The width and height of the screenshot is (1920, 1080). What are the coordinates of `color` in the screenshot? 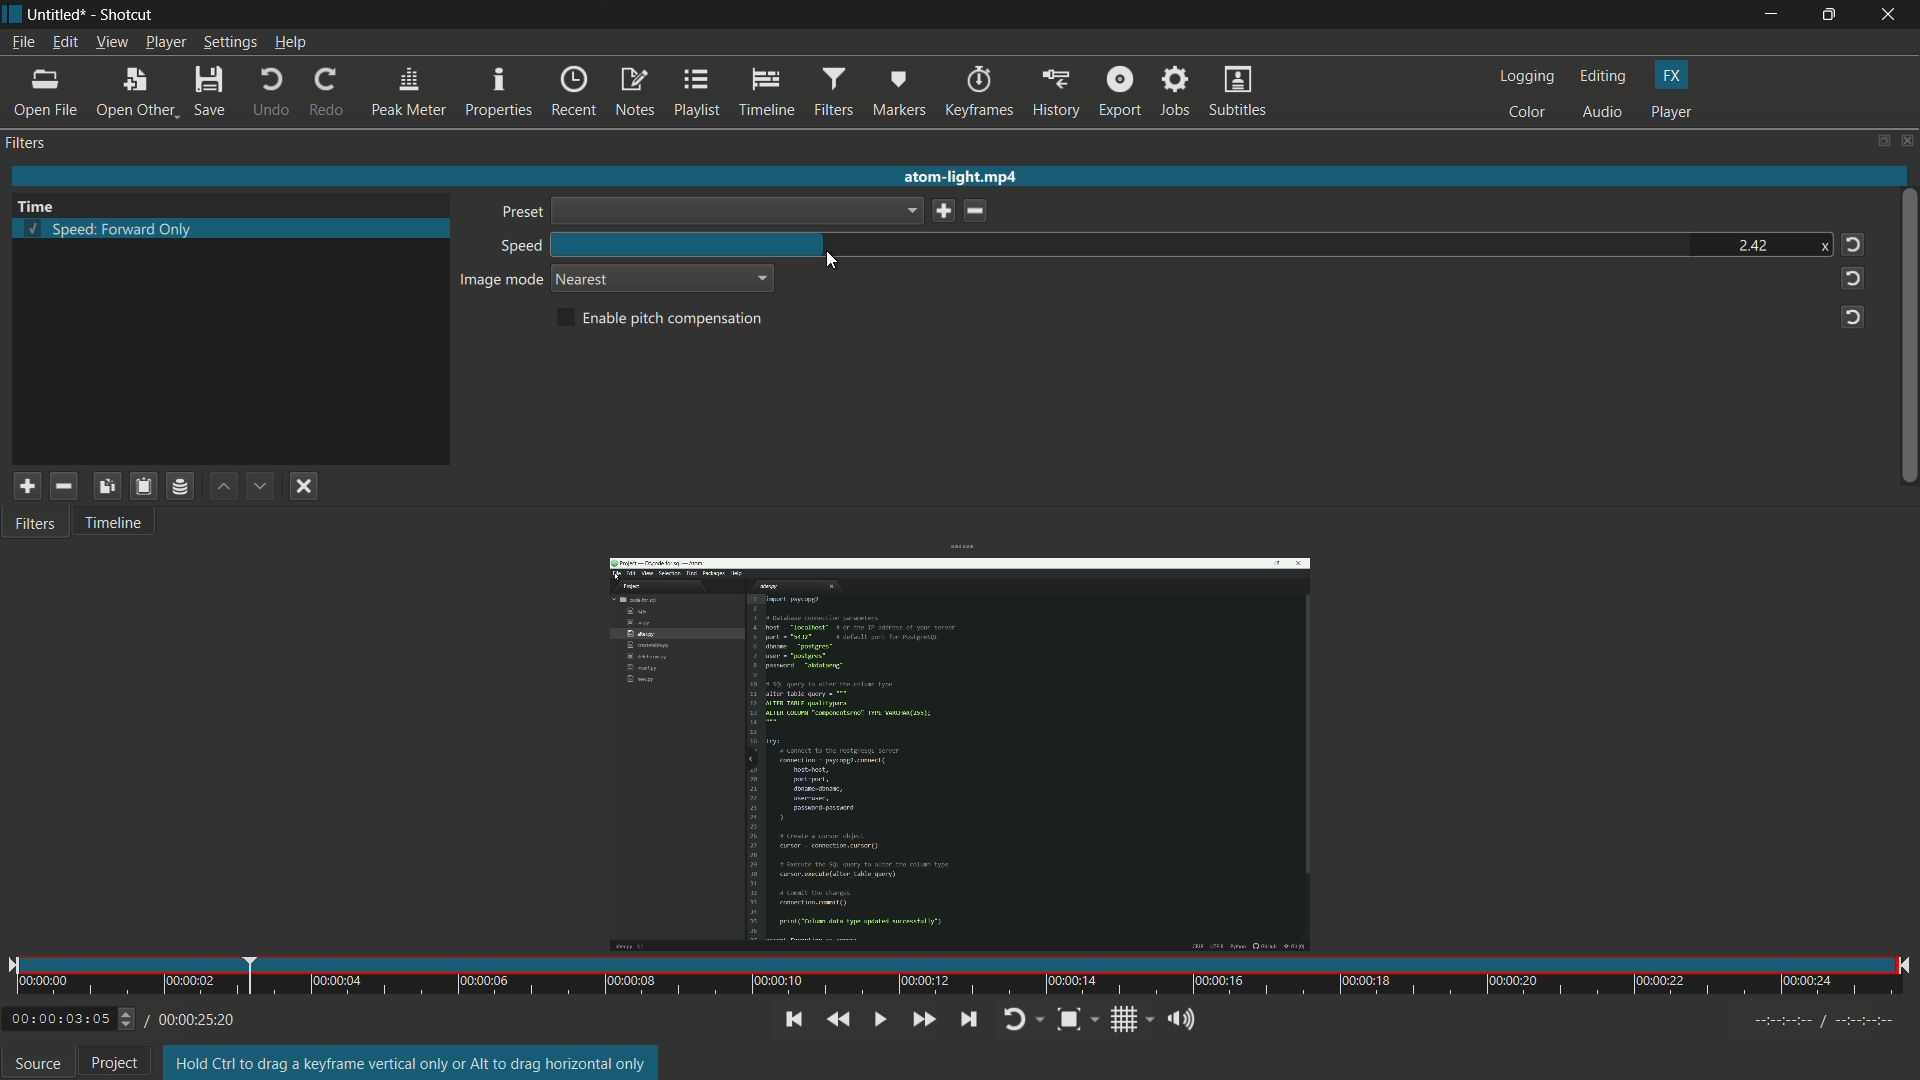 It's located at (1528, 113).